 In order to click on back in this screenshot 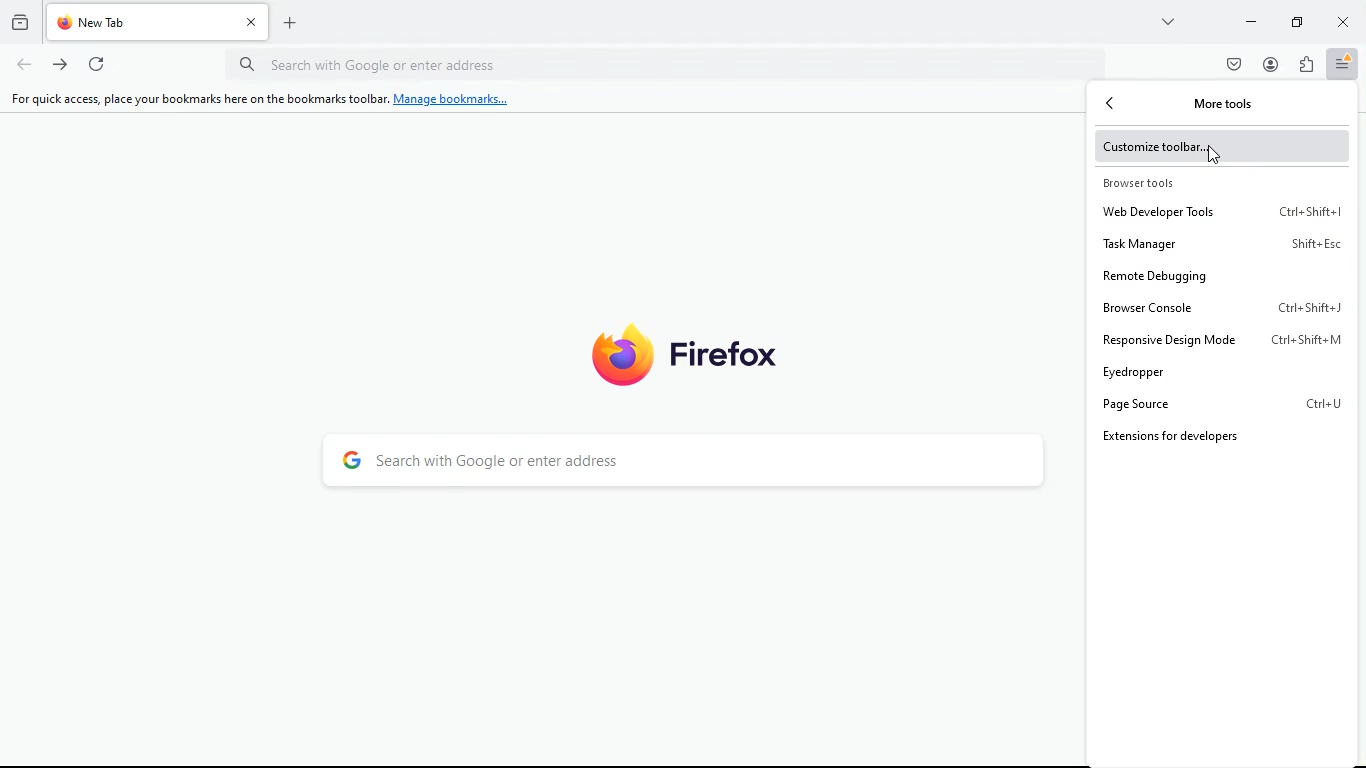, I will do `click(1113, 103)`.